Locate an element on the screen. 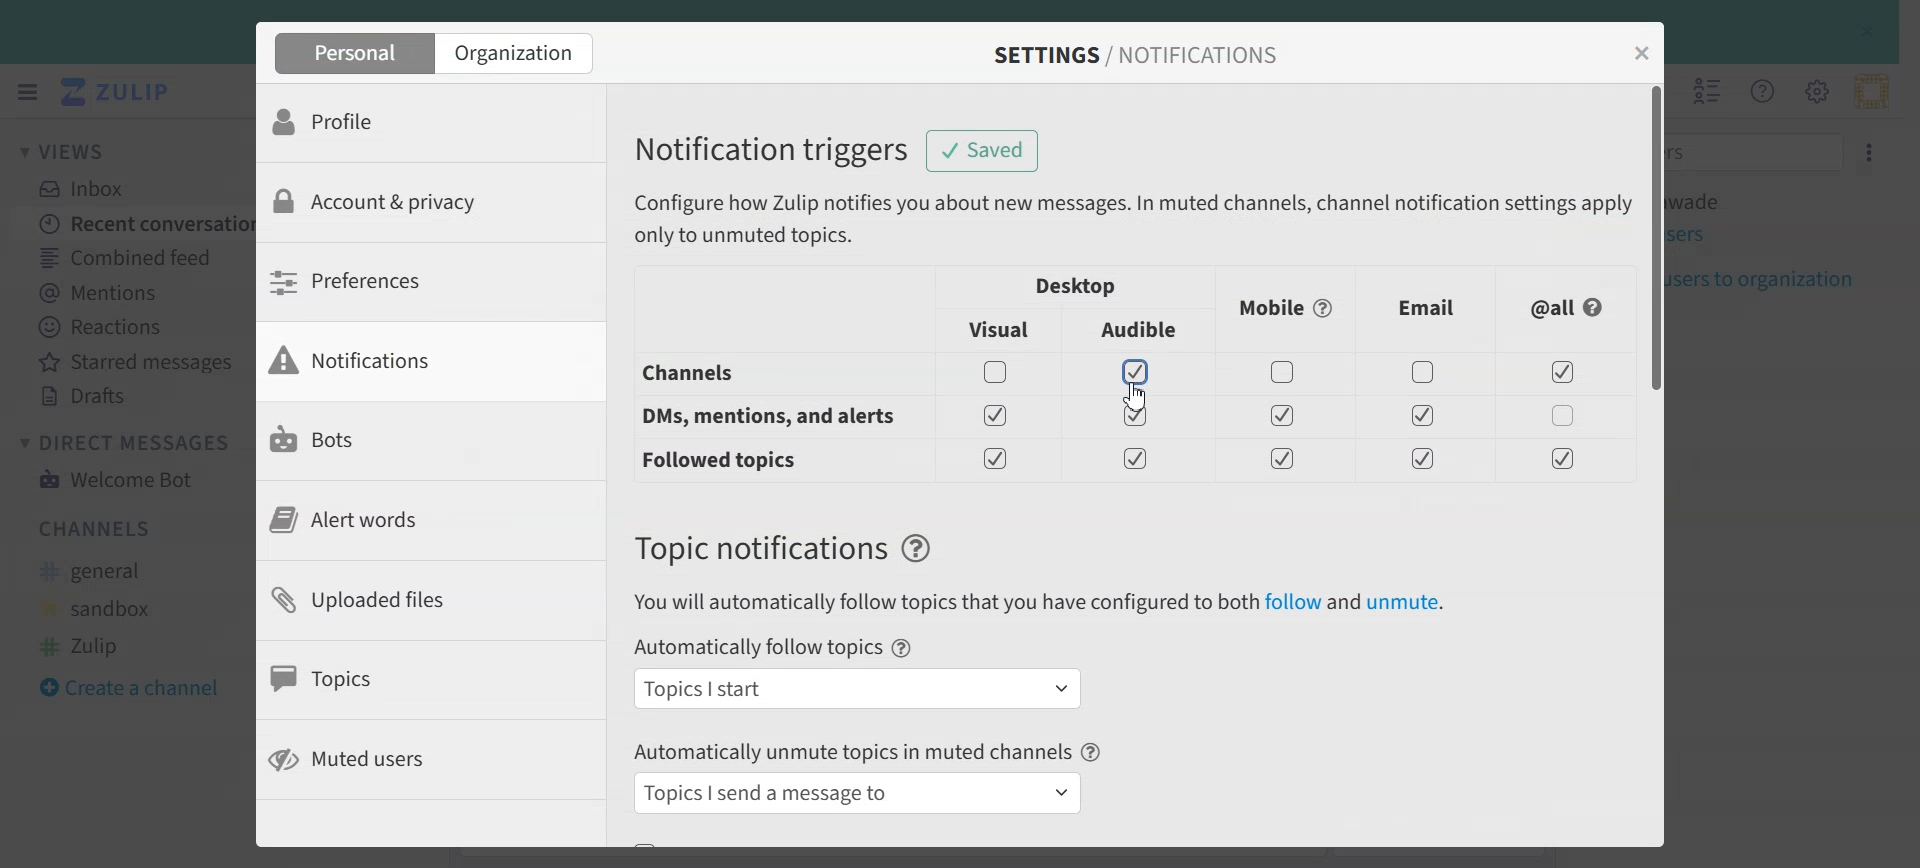 Image resolution: width=1920 pixels, height=868 pixels. Personal menu is located at coordinates (1871, 91).